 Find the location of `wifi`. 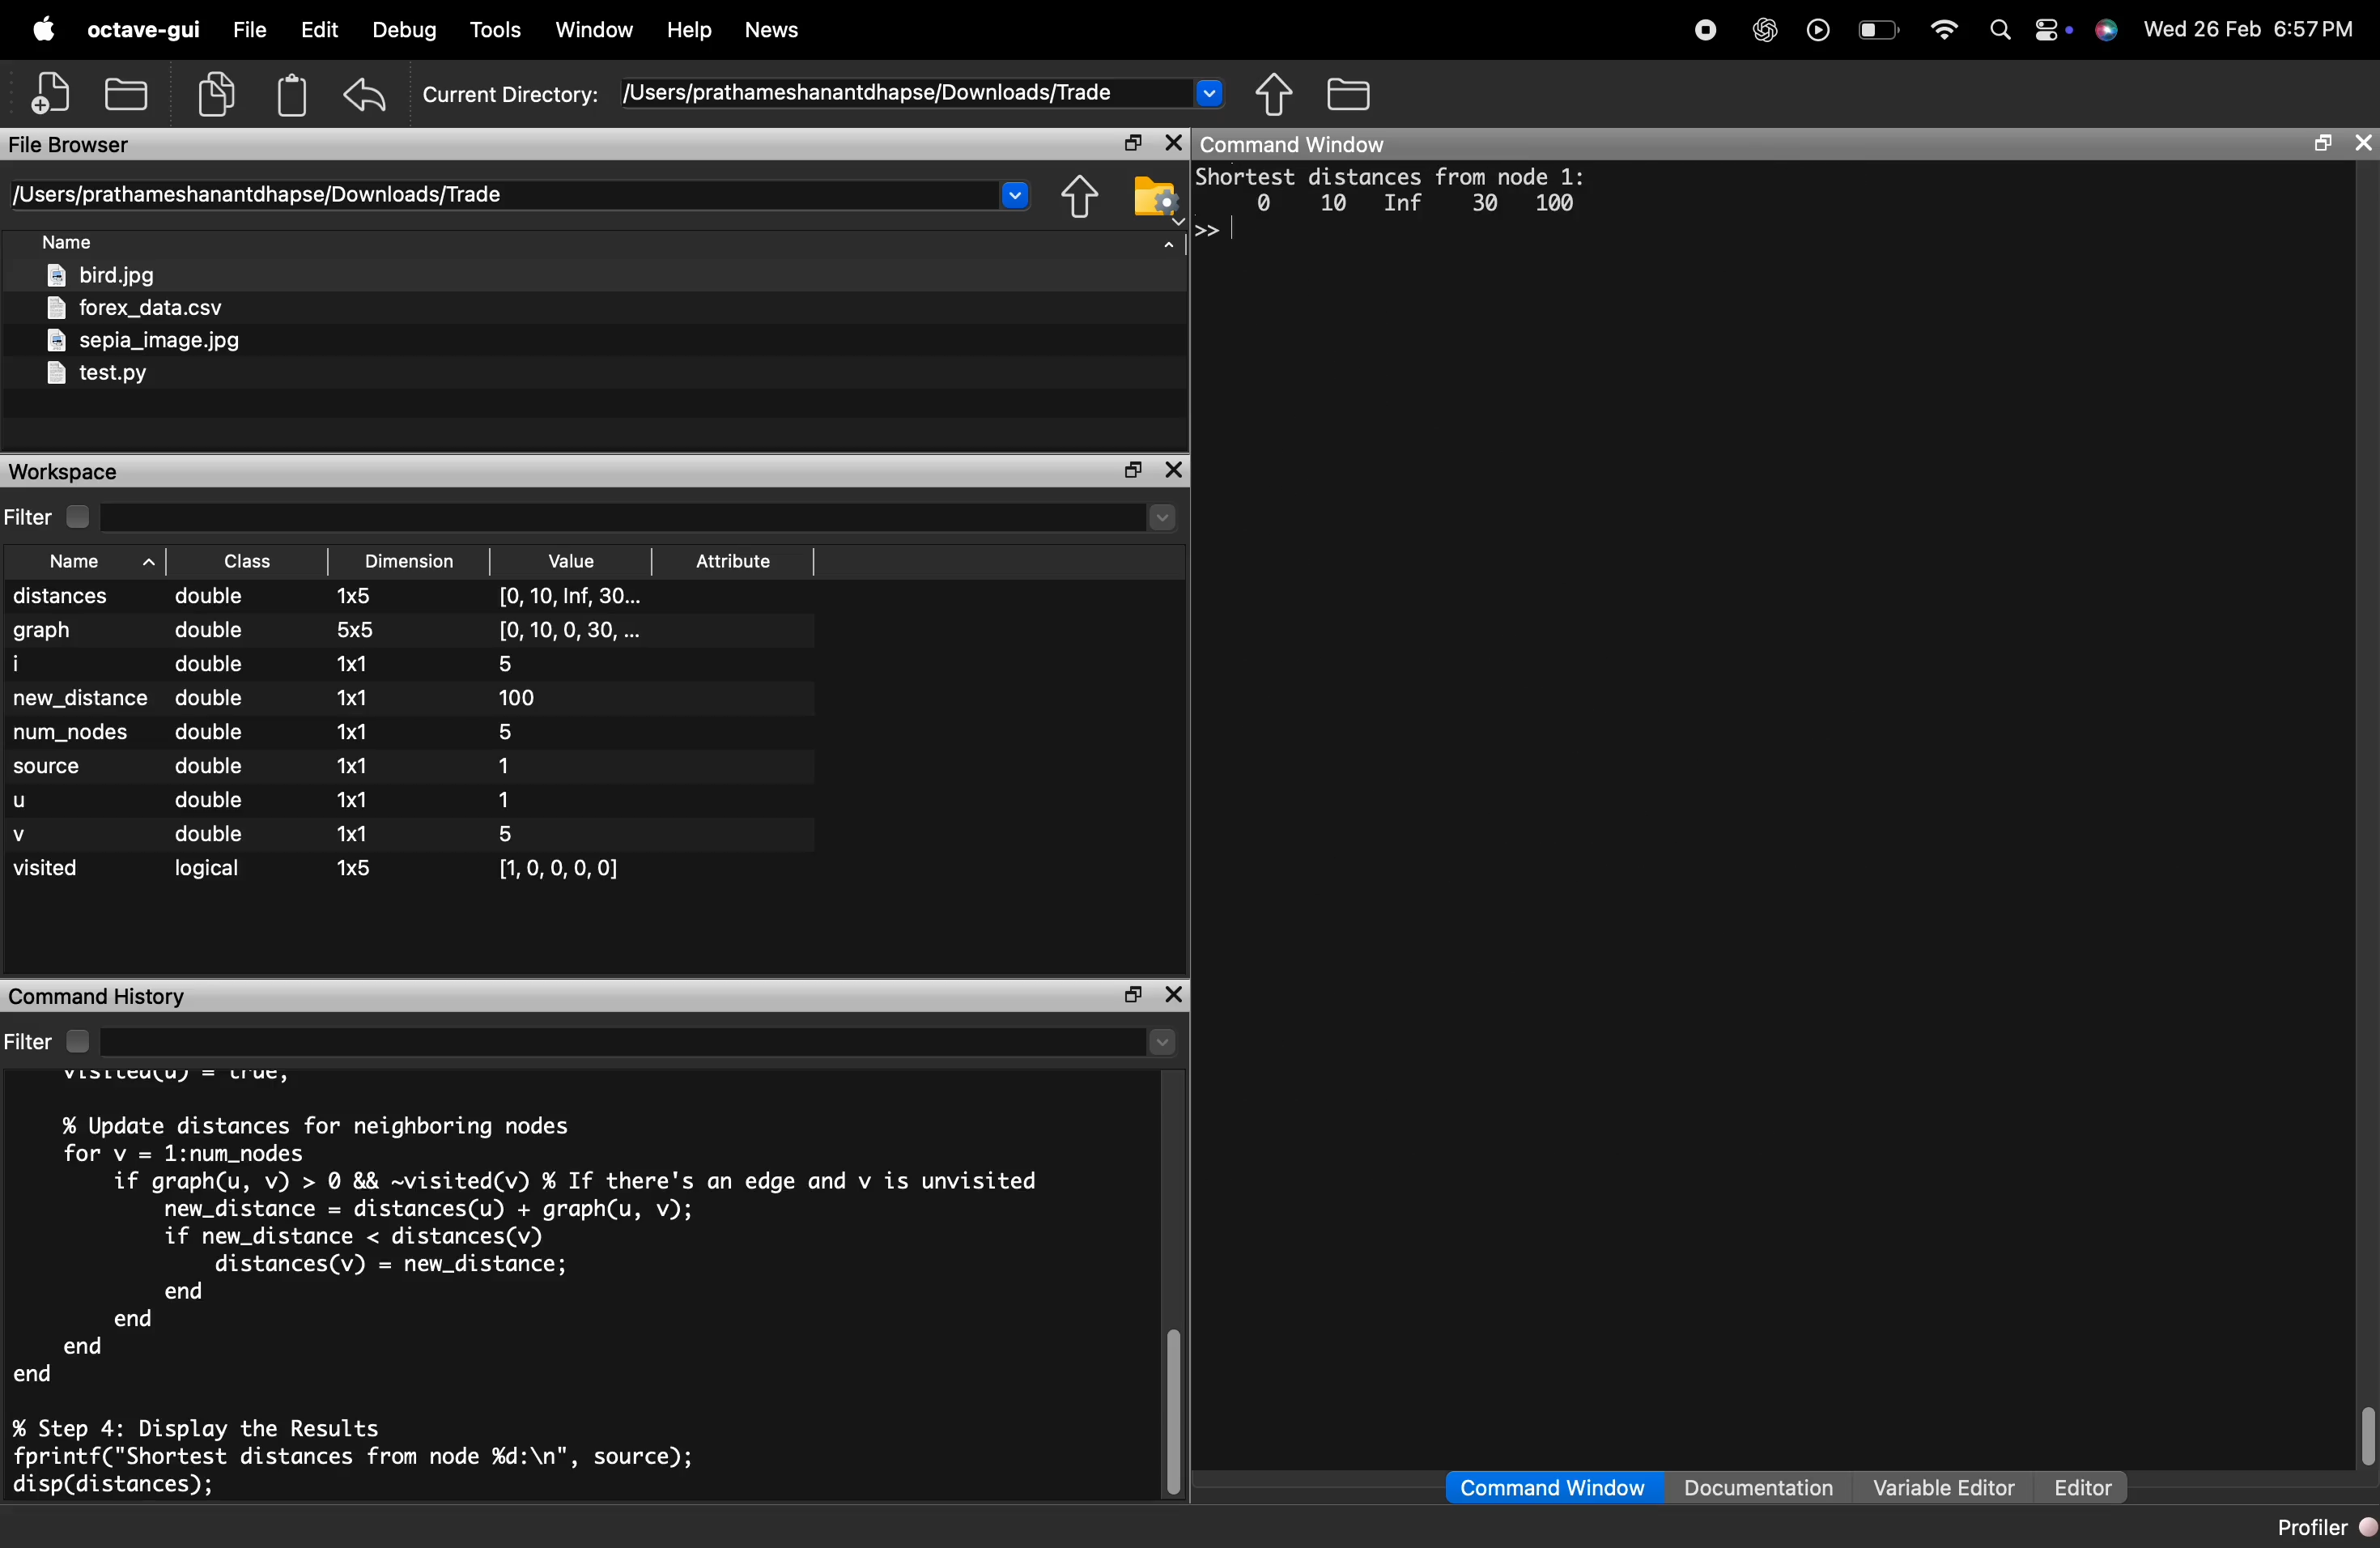

wifi is located at coordinates (1950, 31).